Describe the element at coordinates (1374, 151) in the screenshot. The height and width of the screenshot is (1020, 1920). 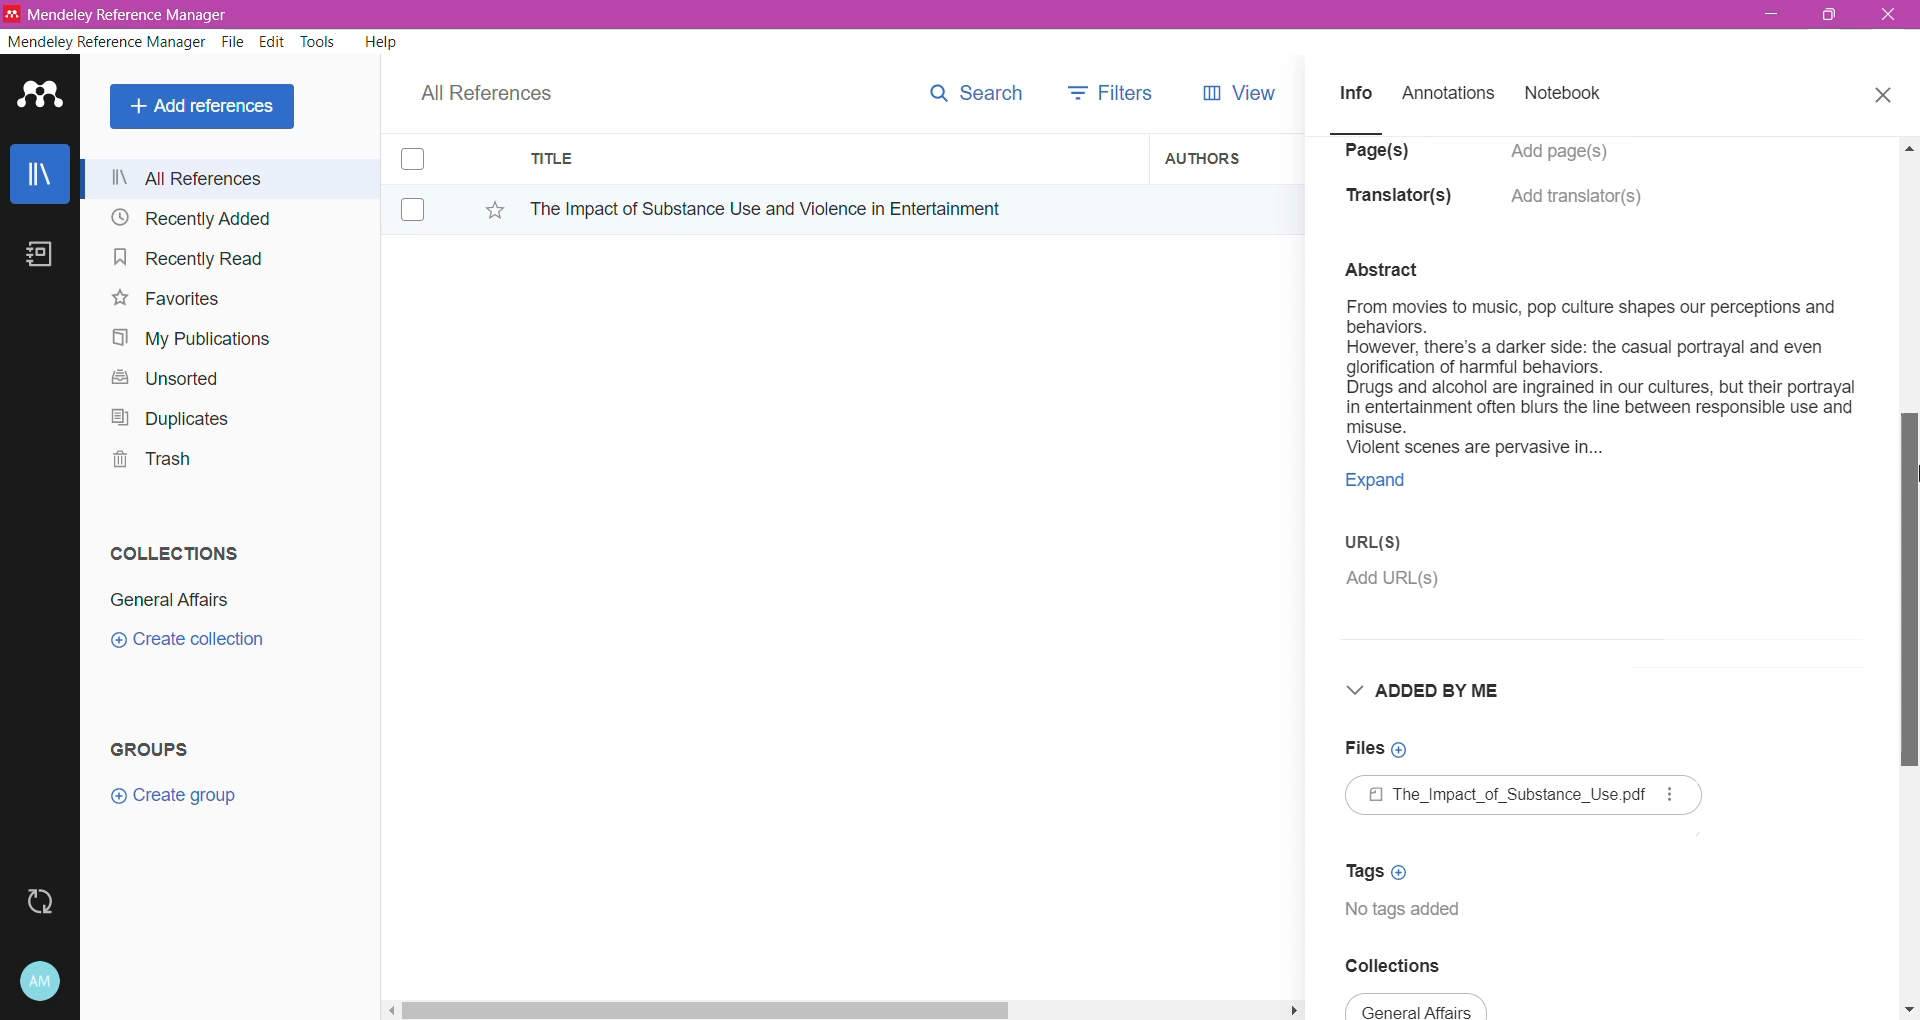
I see `Page(s)` at that location.